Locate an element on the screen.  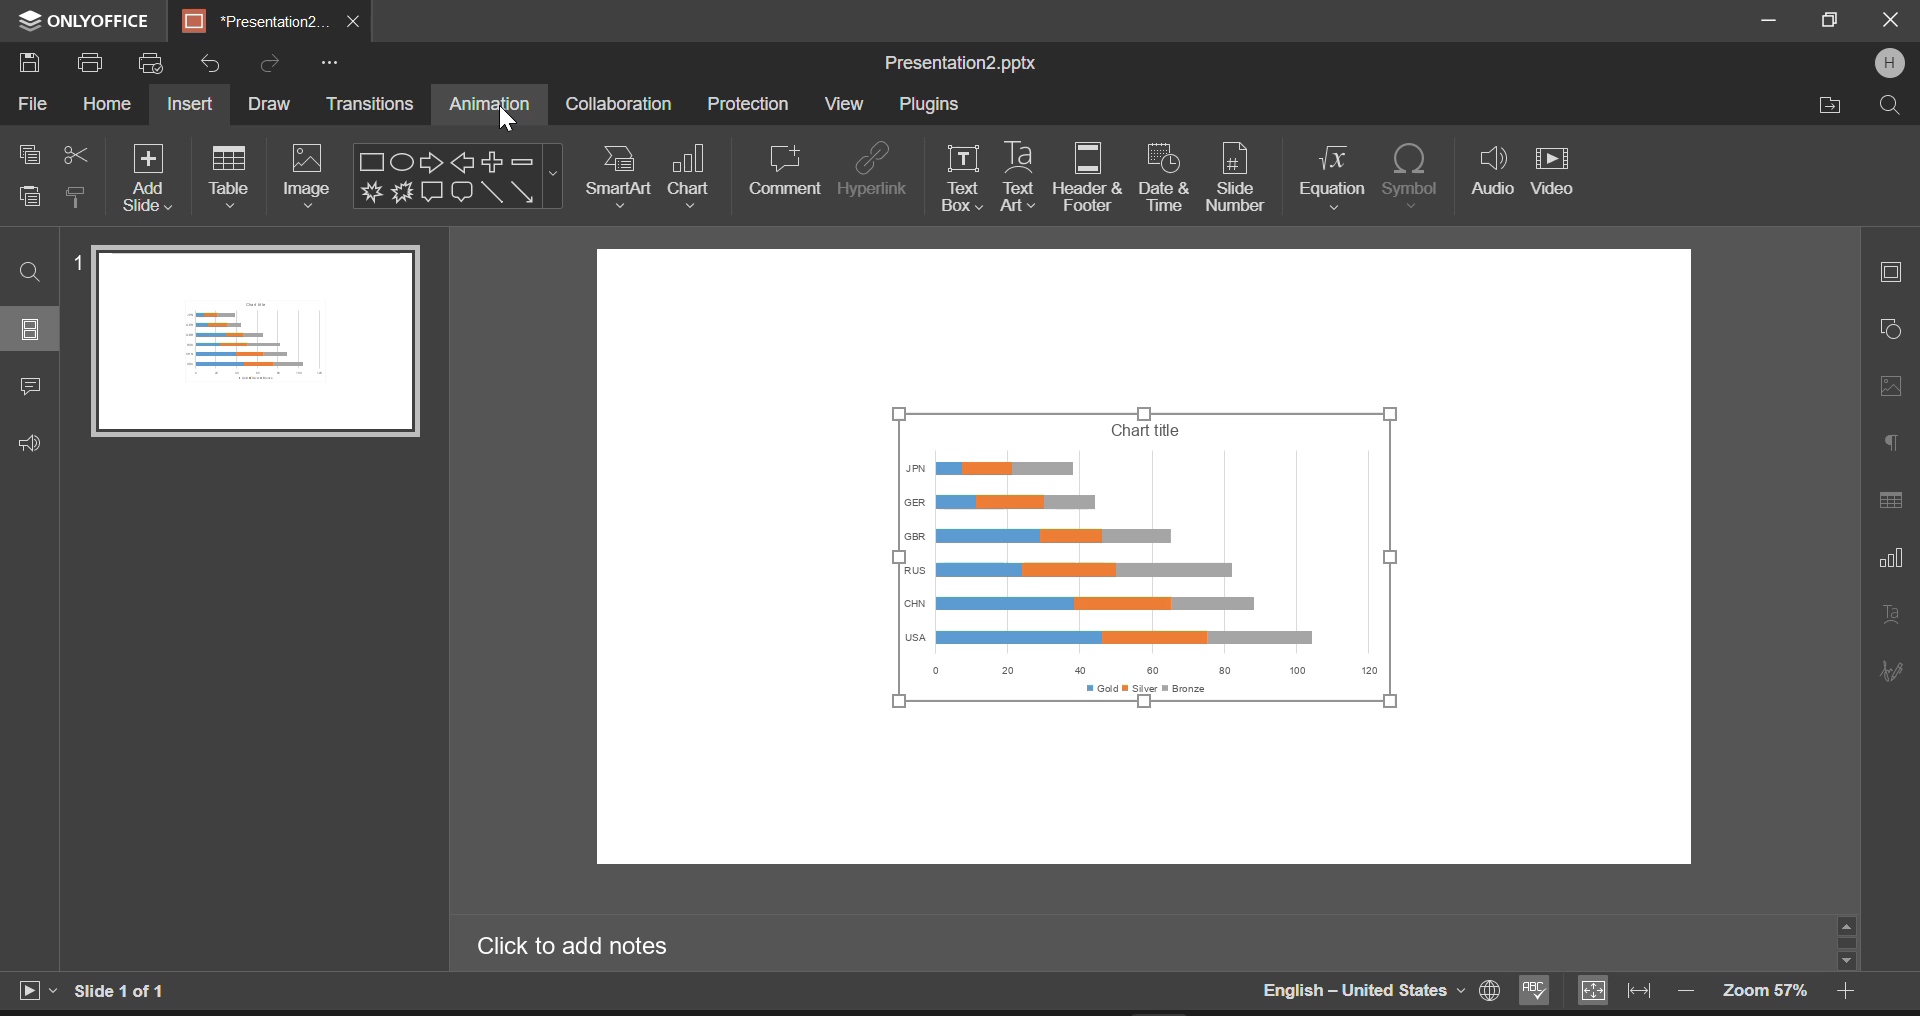
Minus is located at coordinates (523, 162).